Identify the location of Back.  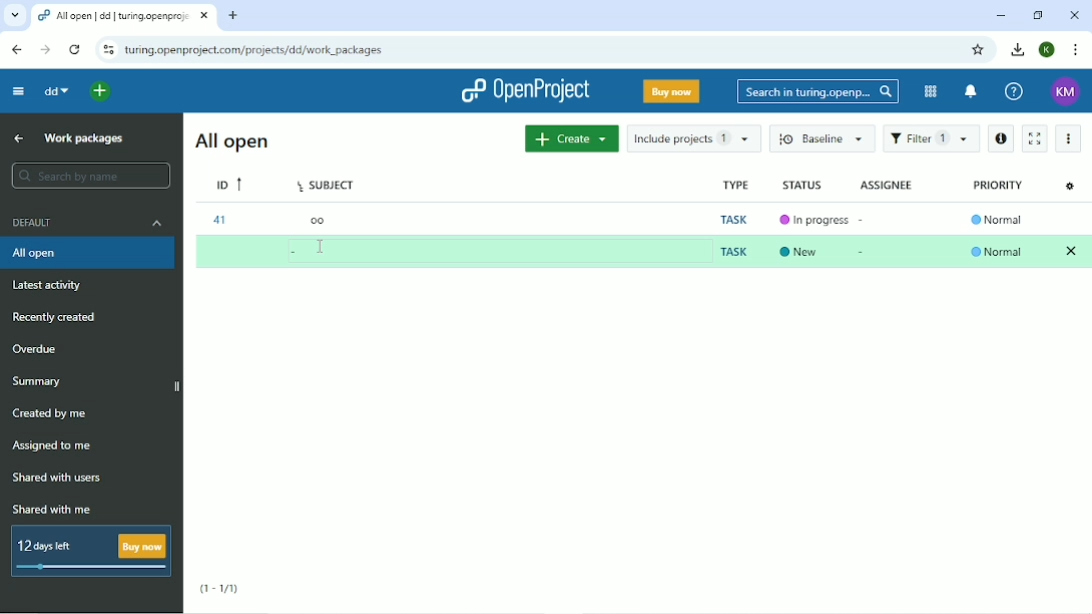
(17, 50).